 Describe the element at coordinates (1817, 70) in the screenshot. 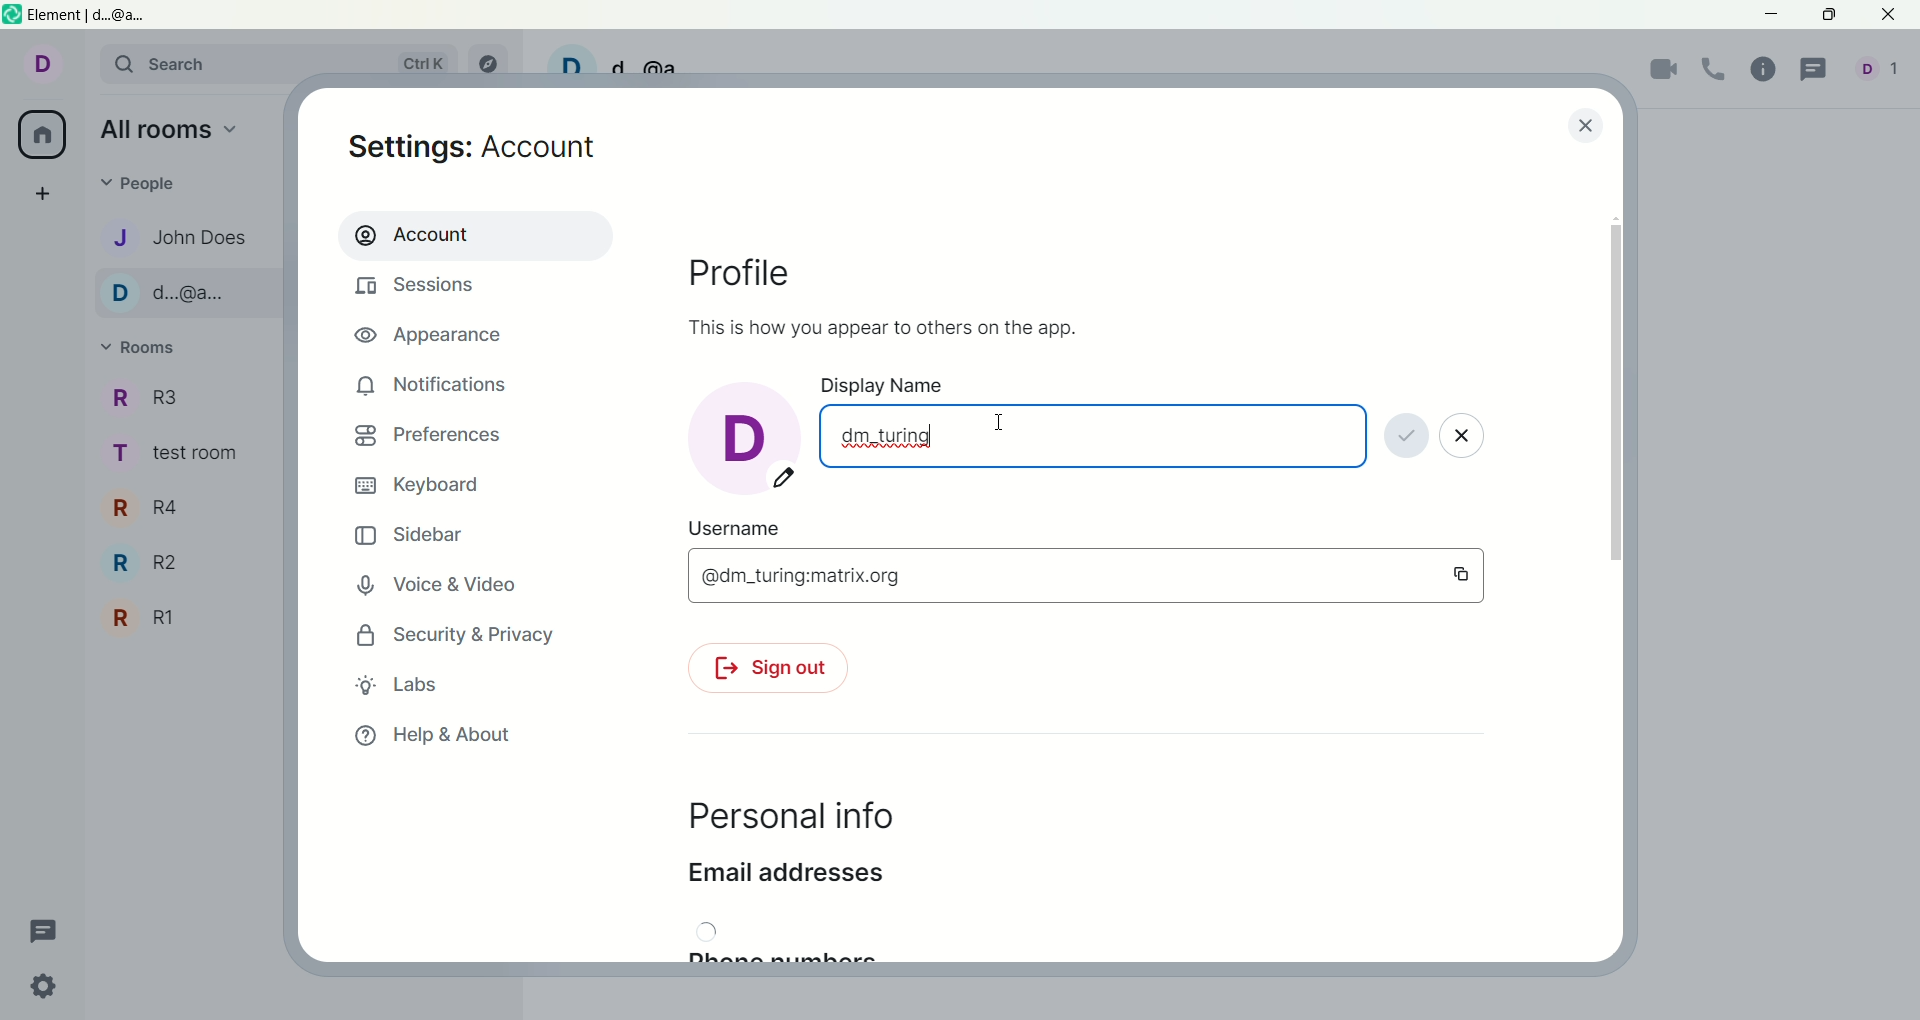

I see `threads` at that location.